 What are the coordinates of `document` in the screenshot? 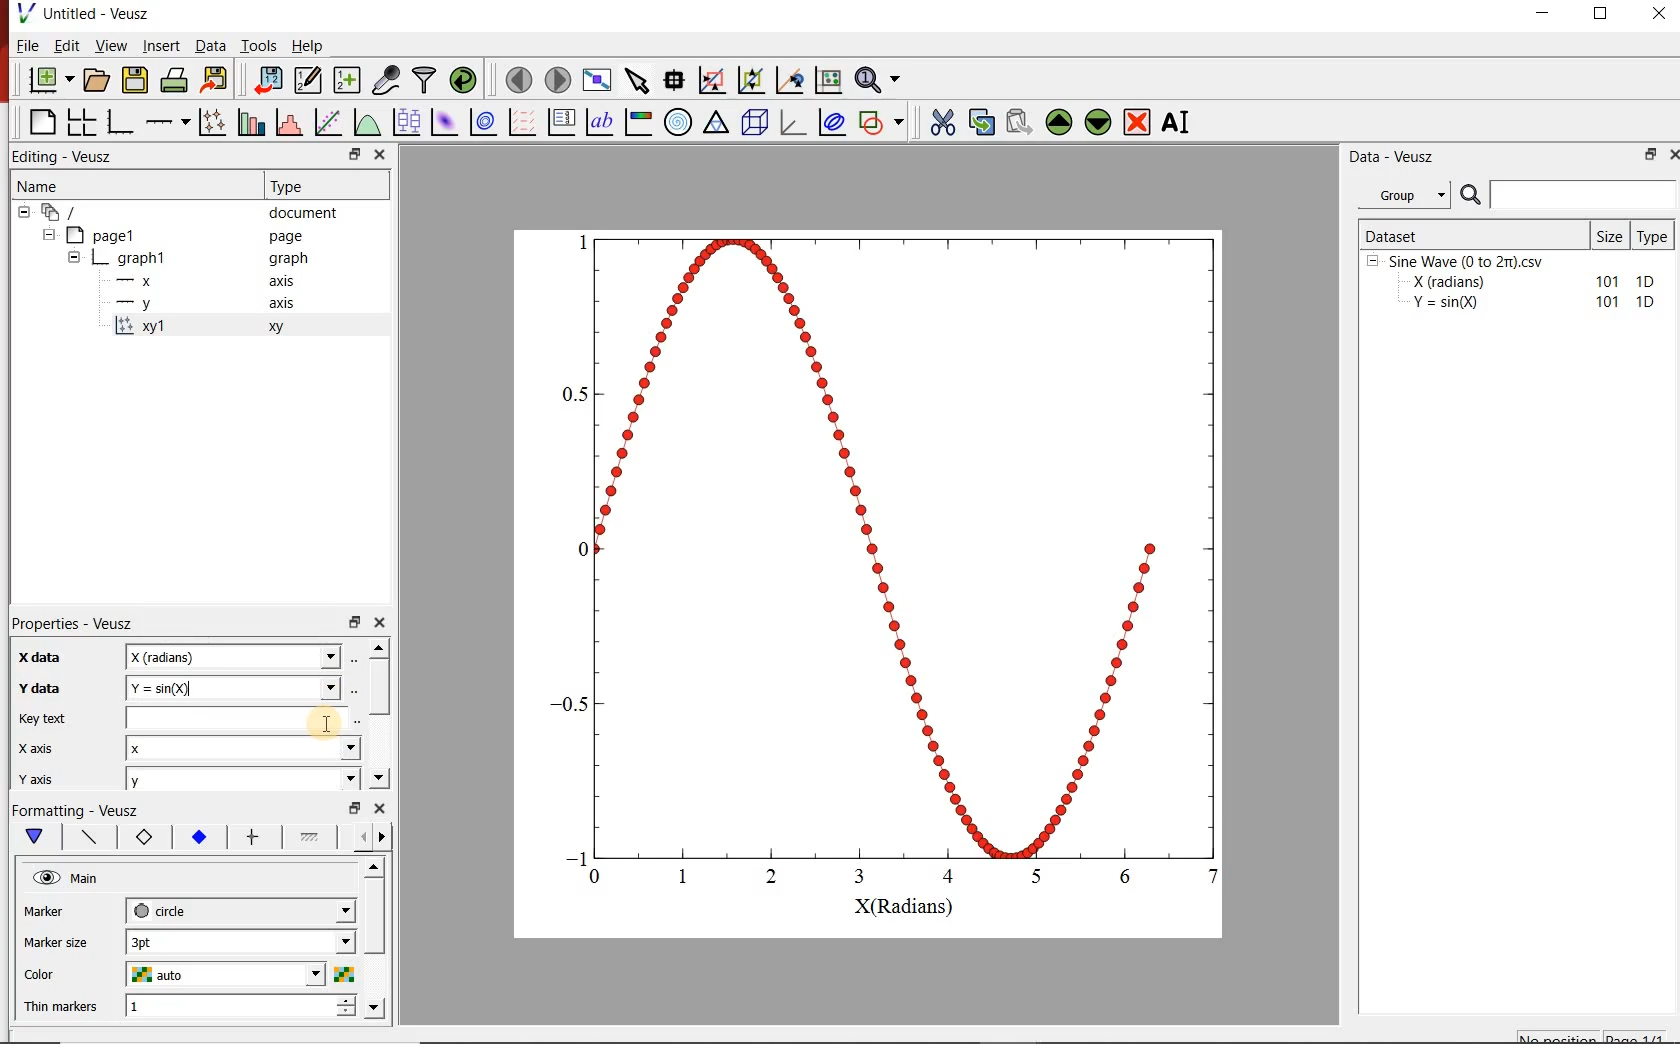 It's located at (304, 213).